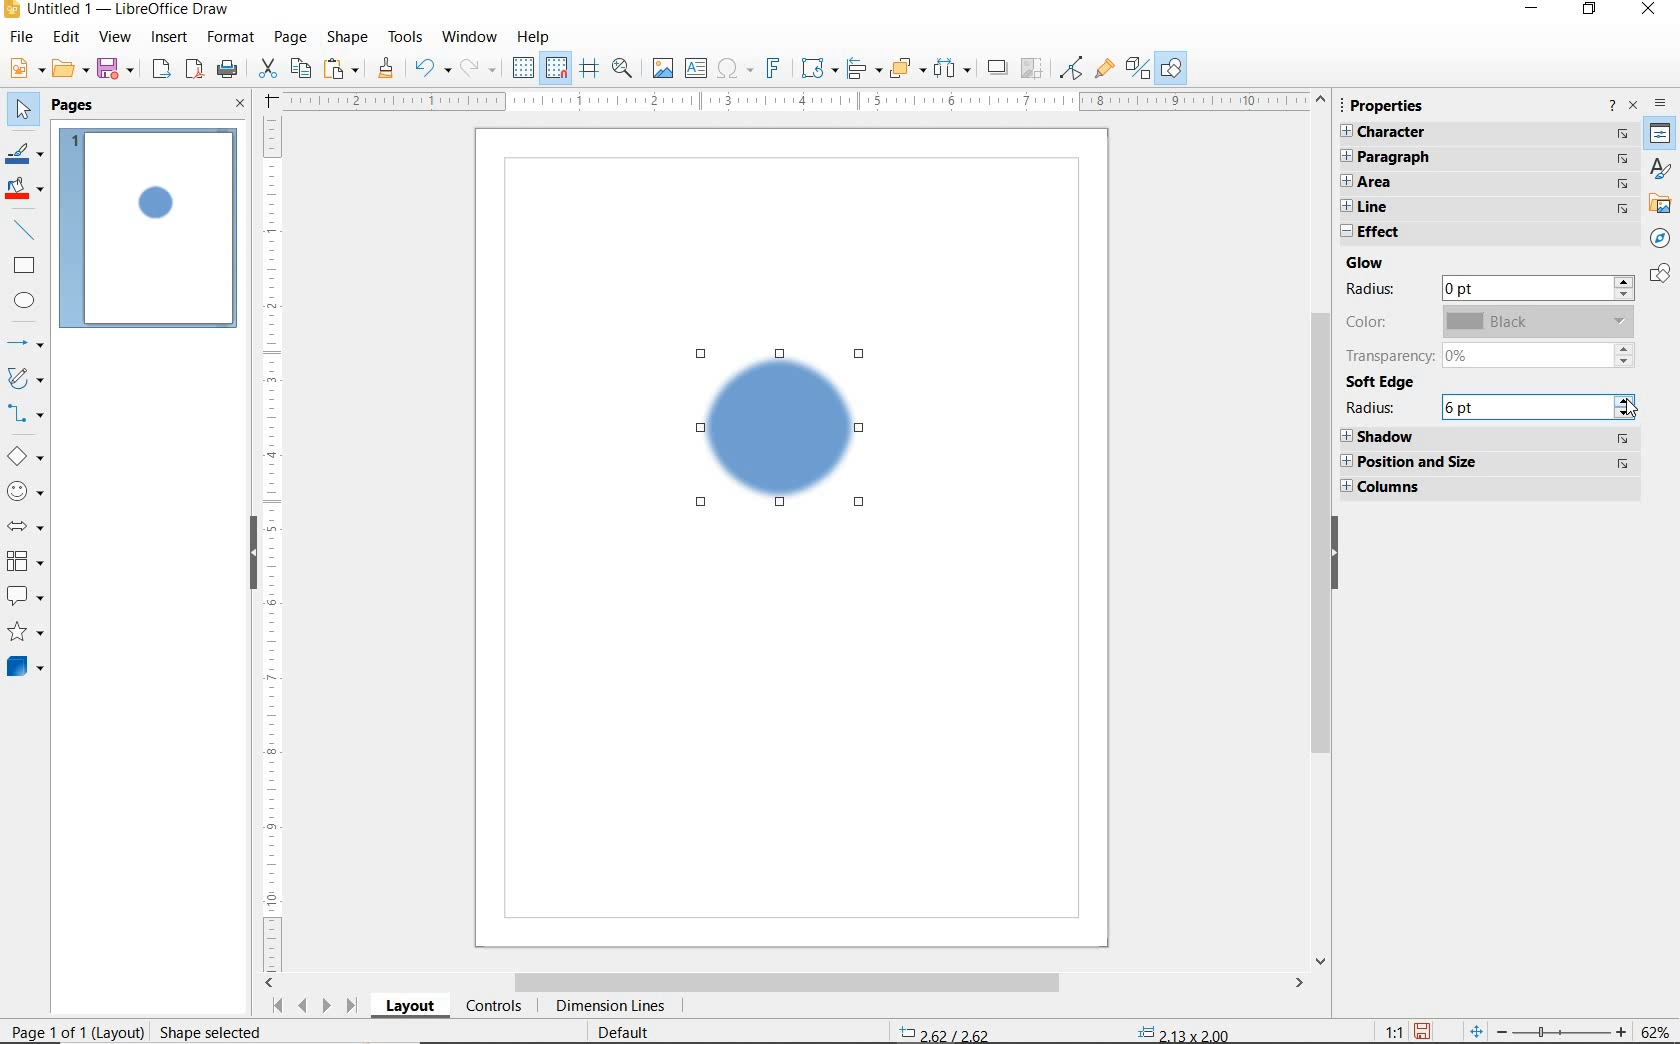  What do you see at coordinates (26, 190) in the screenshot?
I see `FILL COLOR` at bounding box center [26, 190].